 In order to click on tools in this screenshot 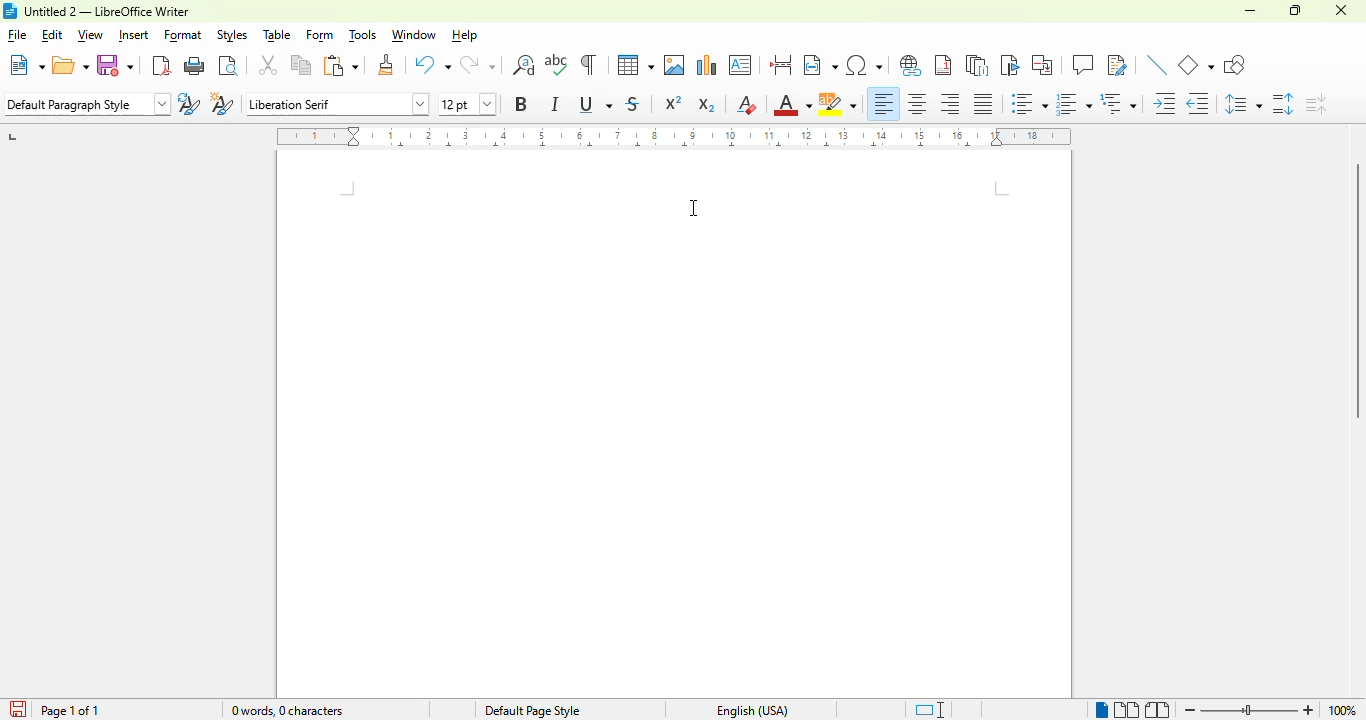, I will do `click(363, 34)`.